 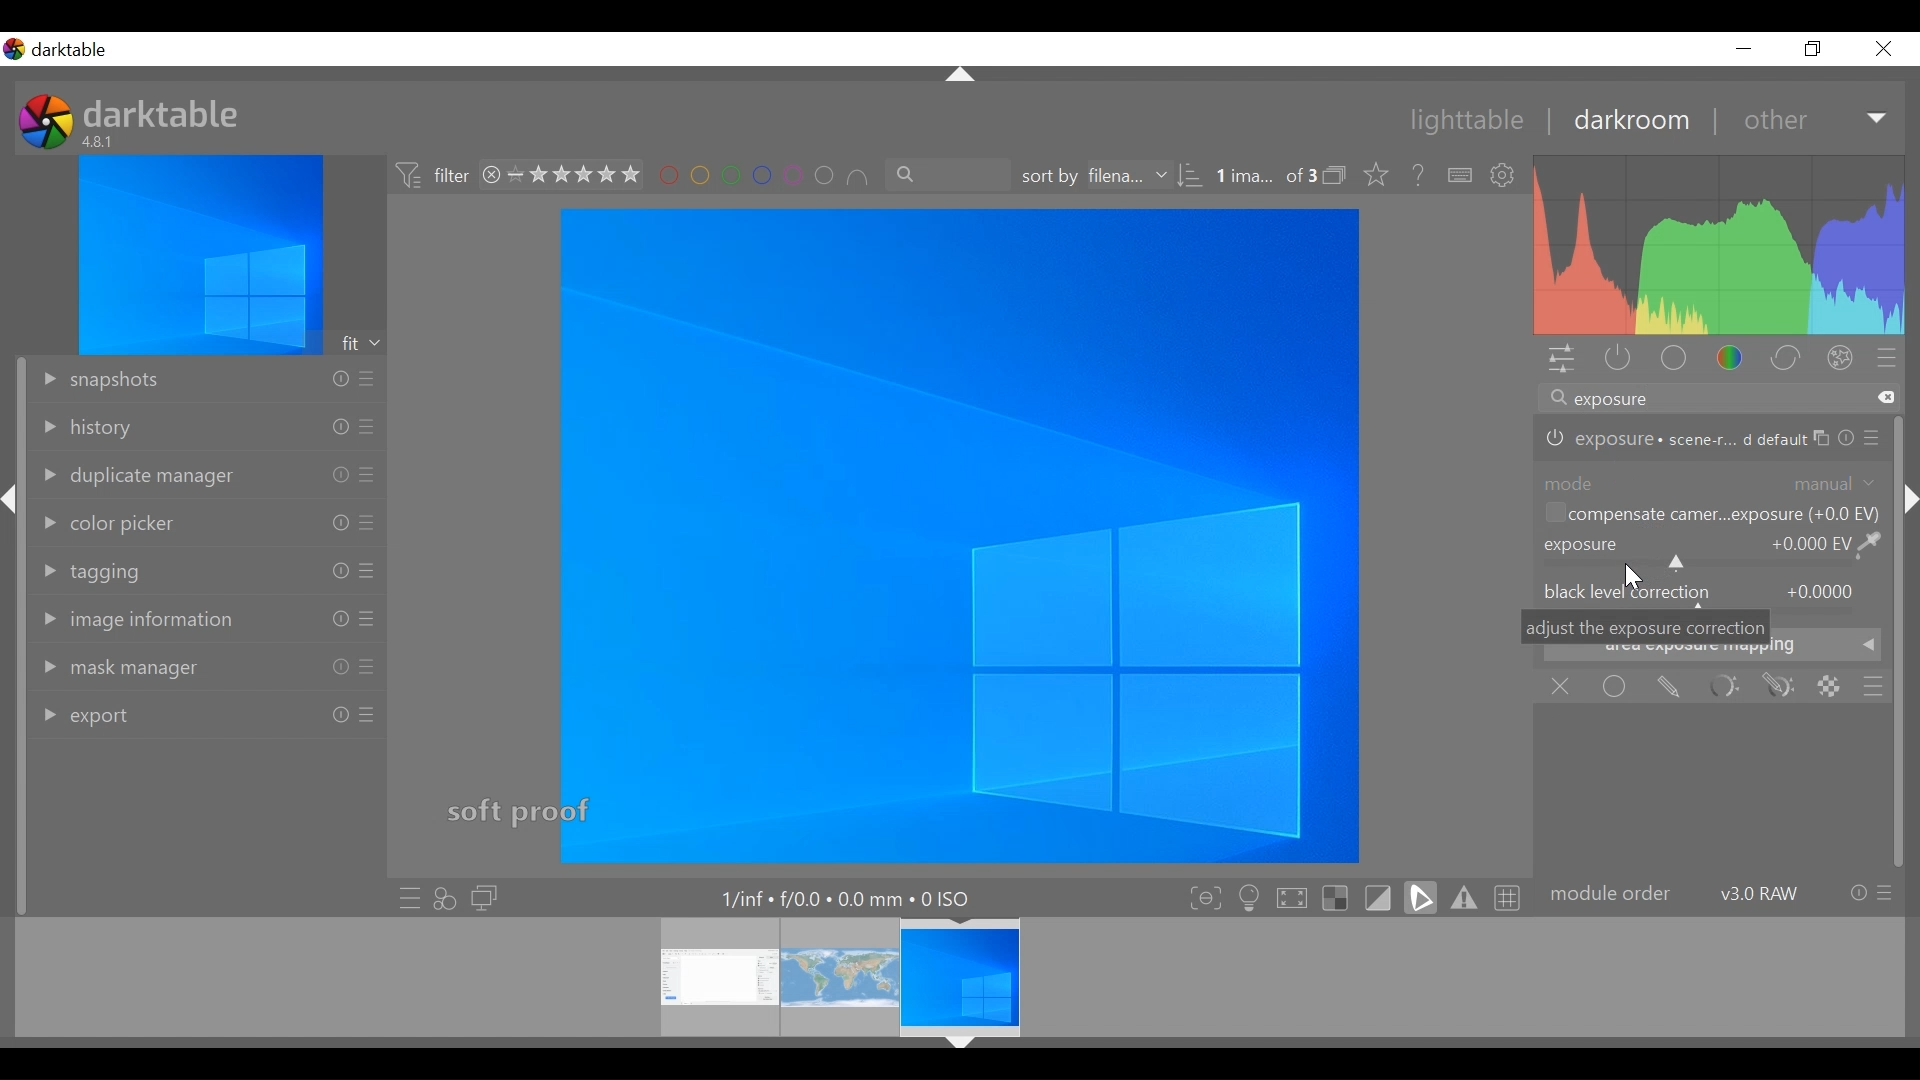 I want to click on base, so click(x=1672, y=359).